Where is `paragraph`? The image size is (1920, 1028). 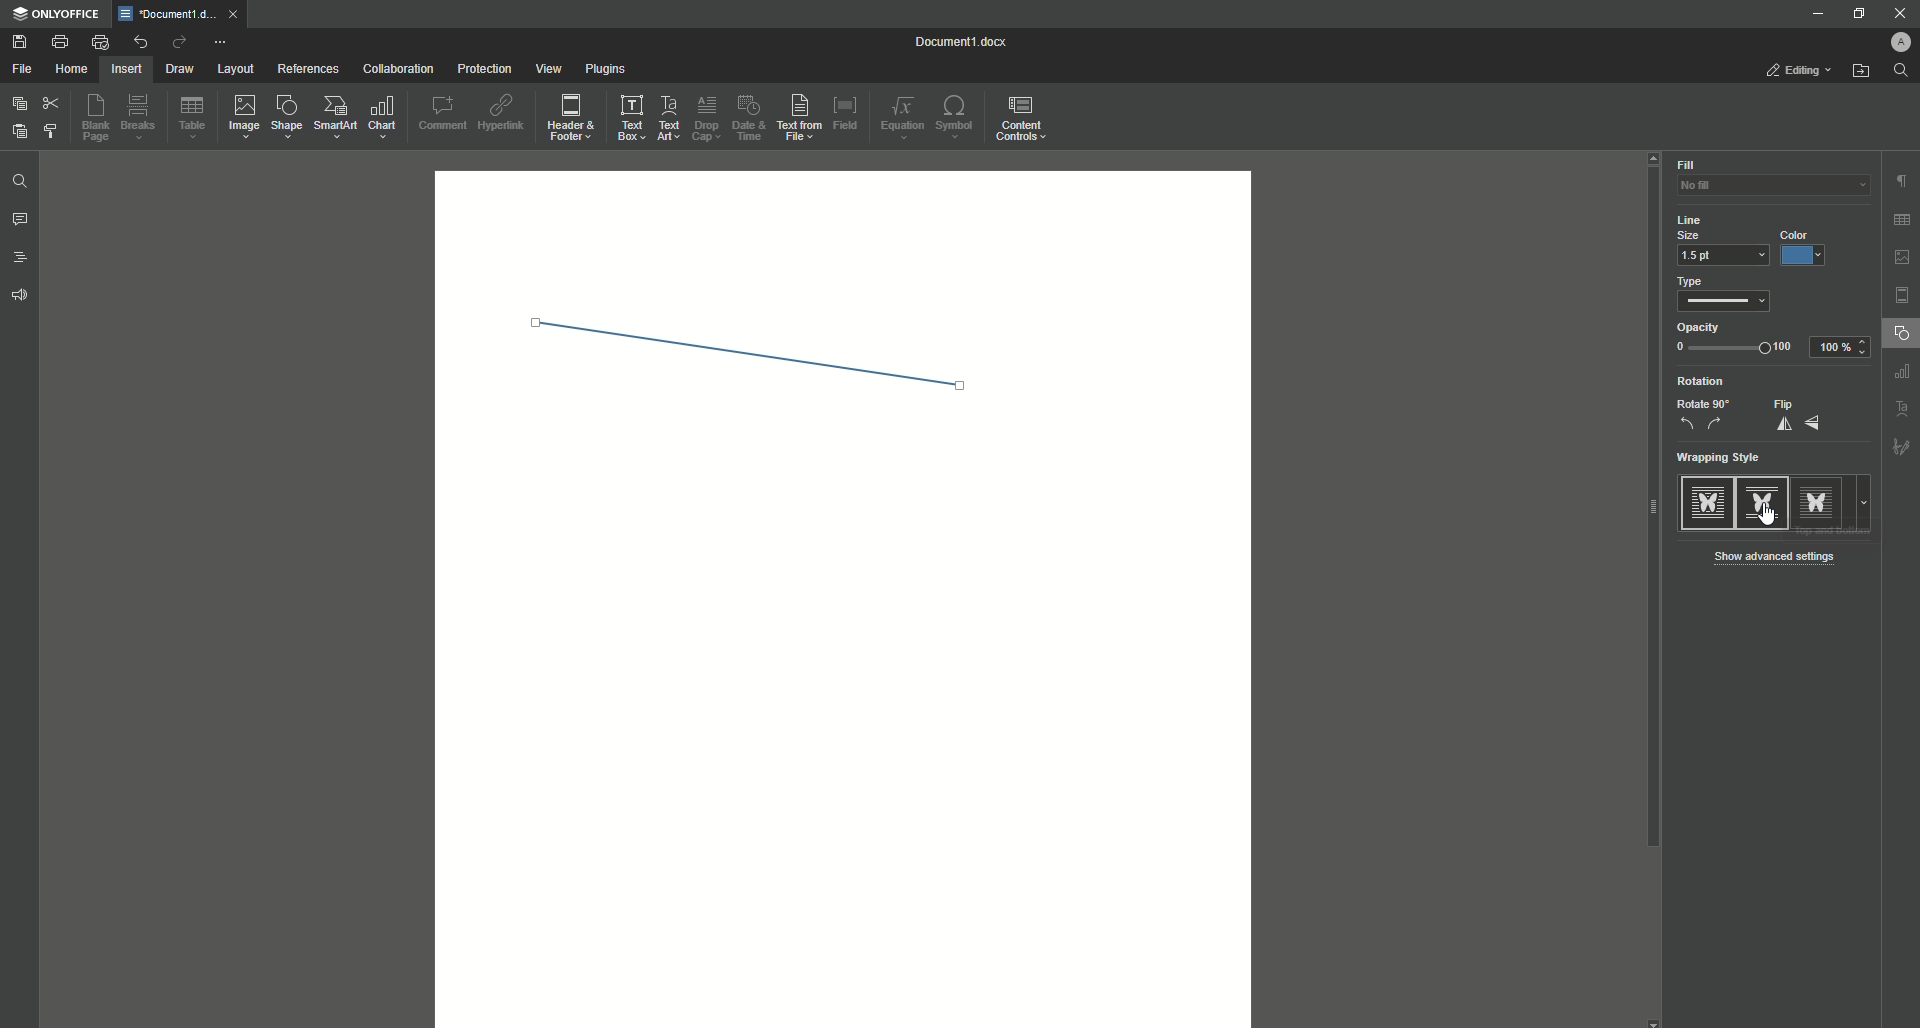 paragraph is located at coordinates (1900, 175).